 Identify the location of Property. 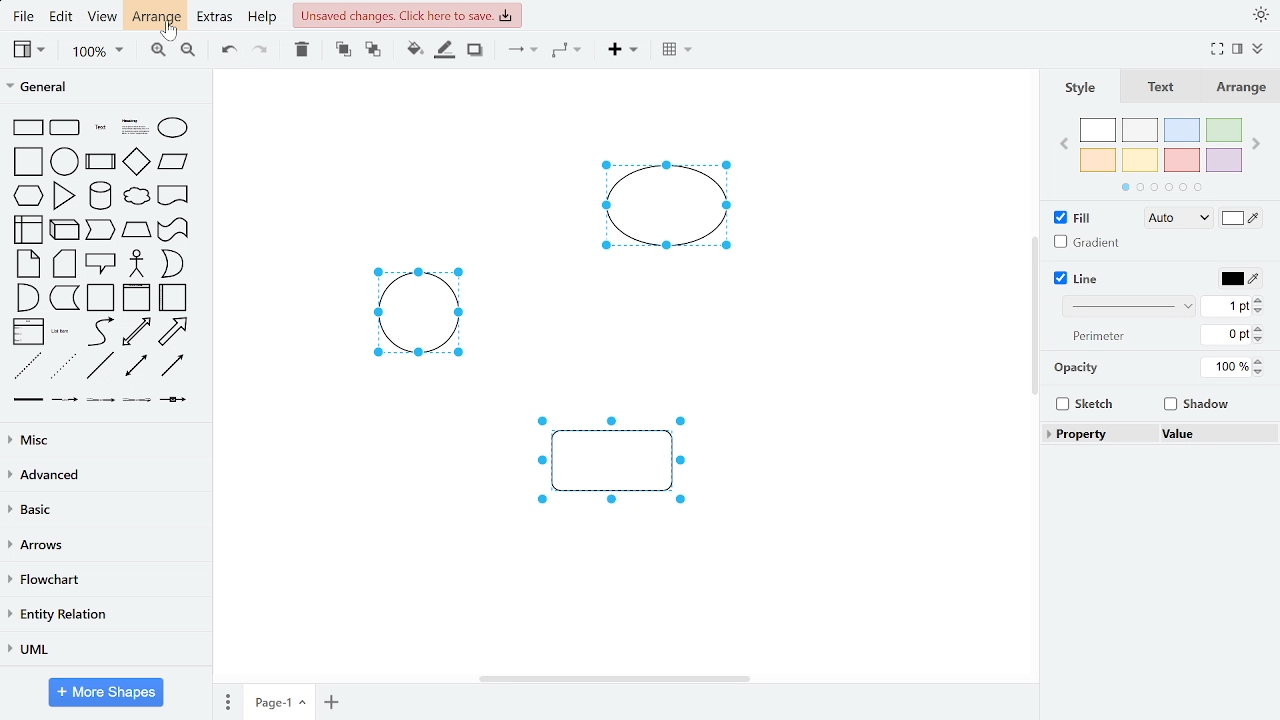
(1097, 433).